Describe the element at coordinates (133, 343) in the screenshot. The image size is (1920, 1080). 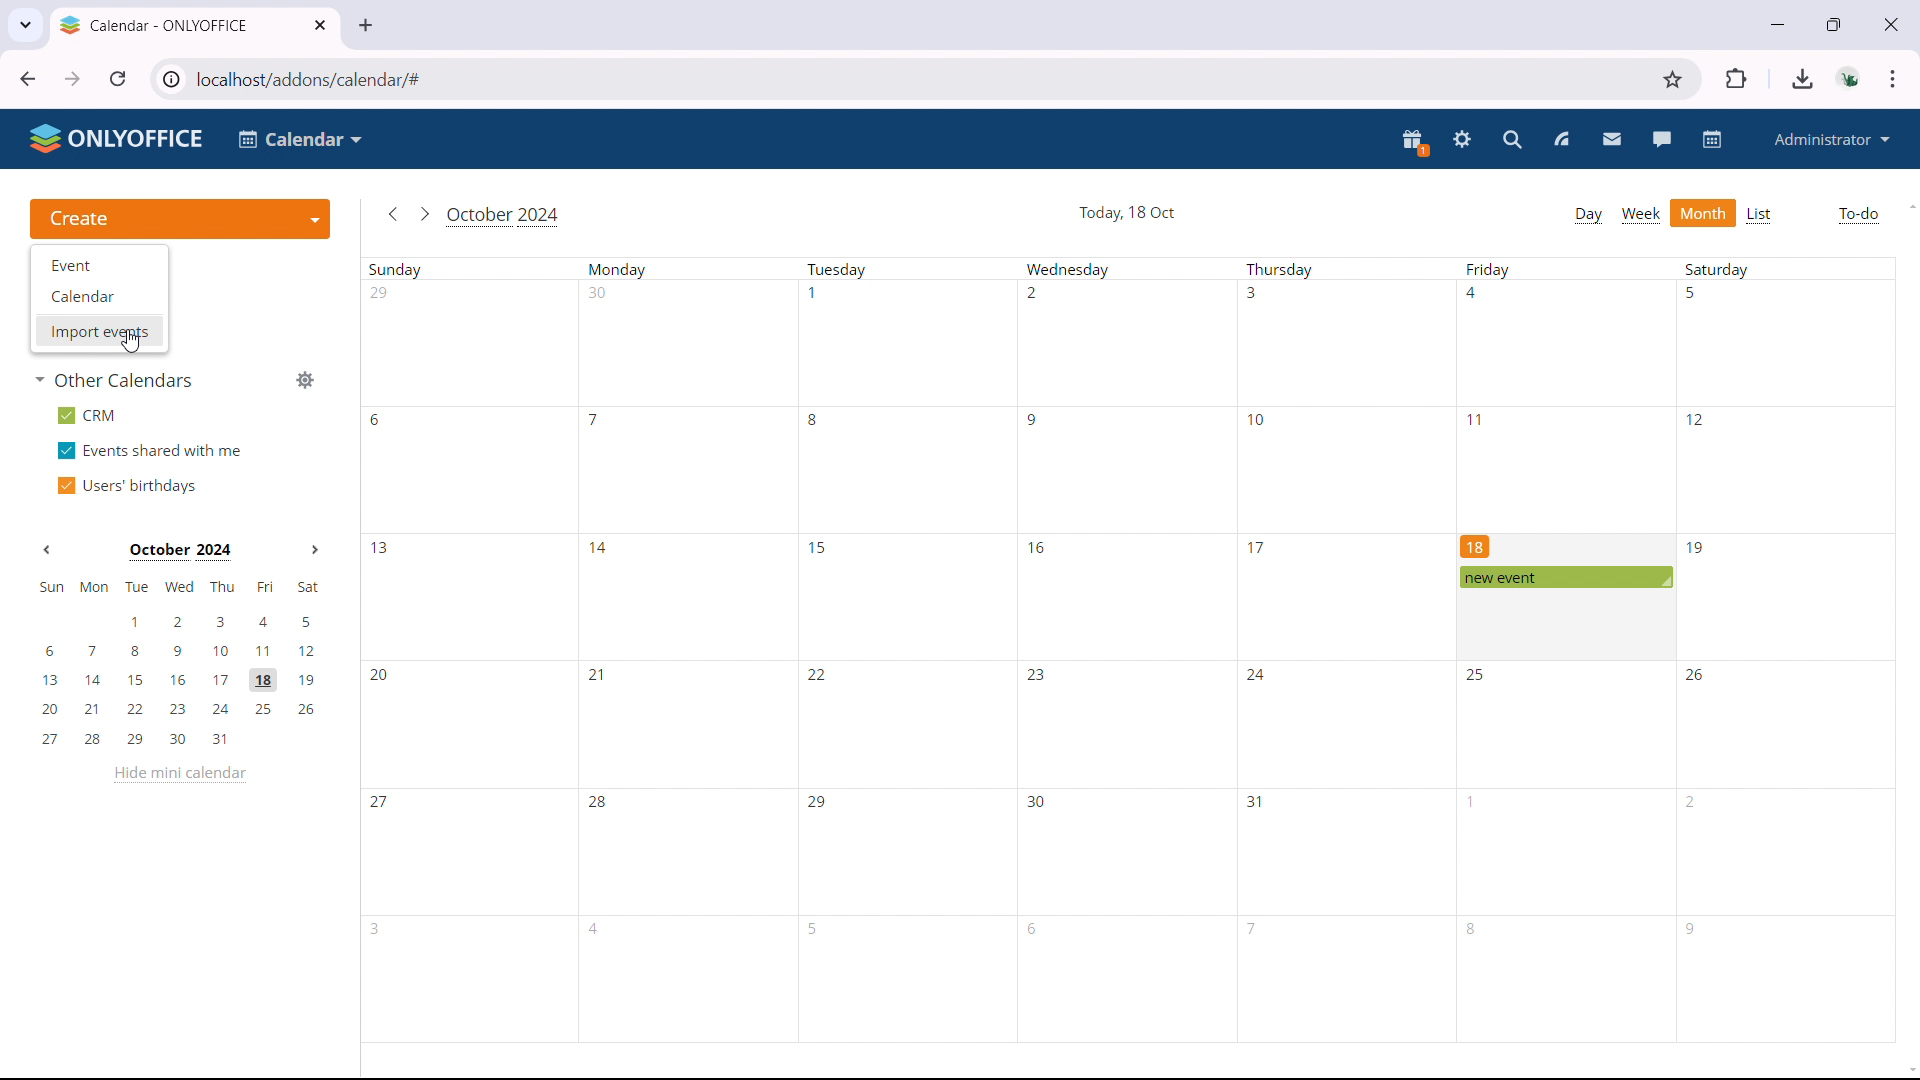
I see `cursor` at that location.